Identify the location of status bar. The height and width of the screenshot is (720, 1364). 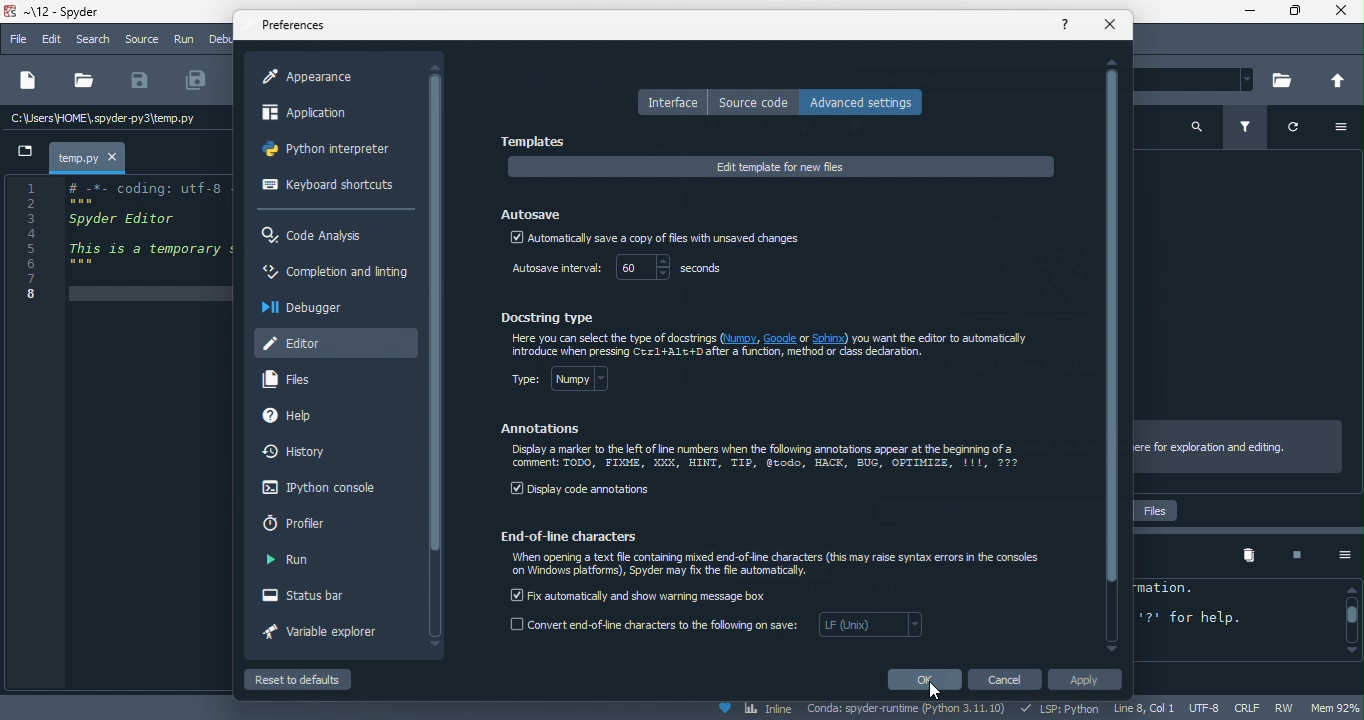
(316, 597).